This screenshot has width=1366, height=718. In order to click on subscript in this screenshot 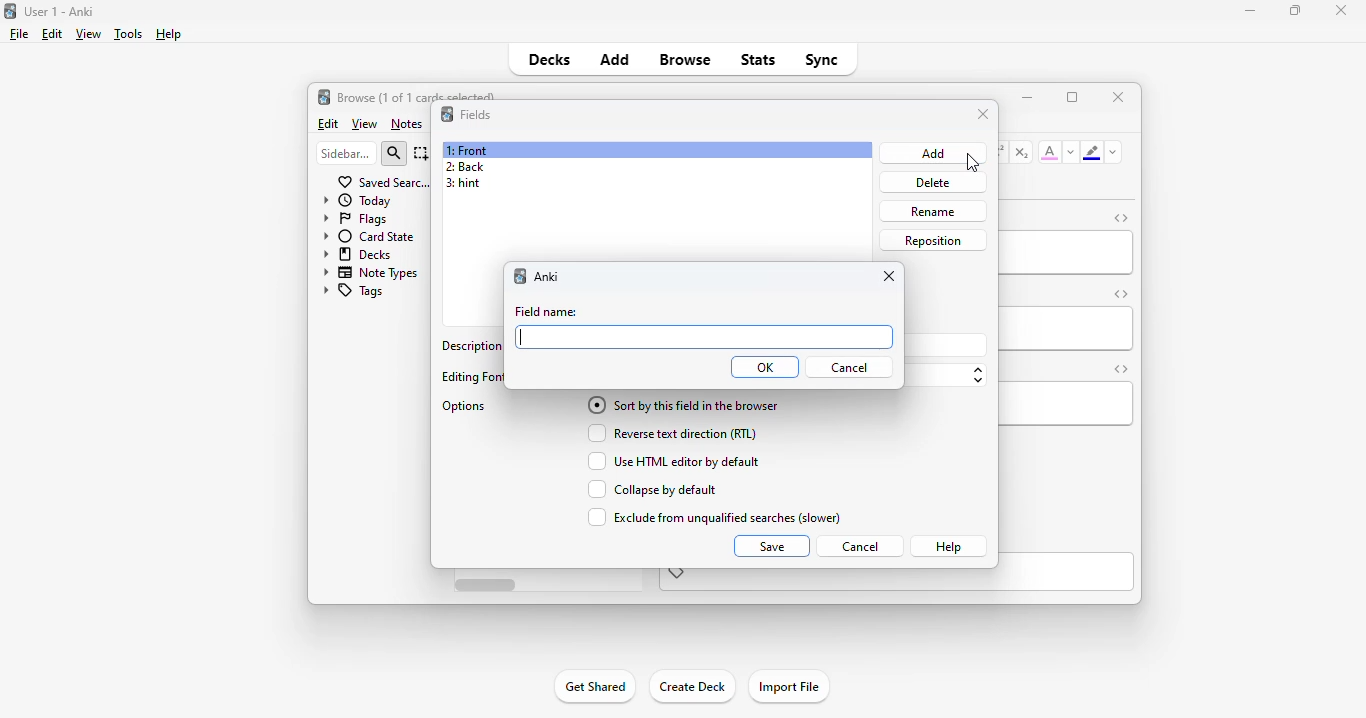, I will do `click(1021, 152)`.